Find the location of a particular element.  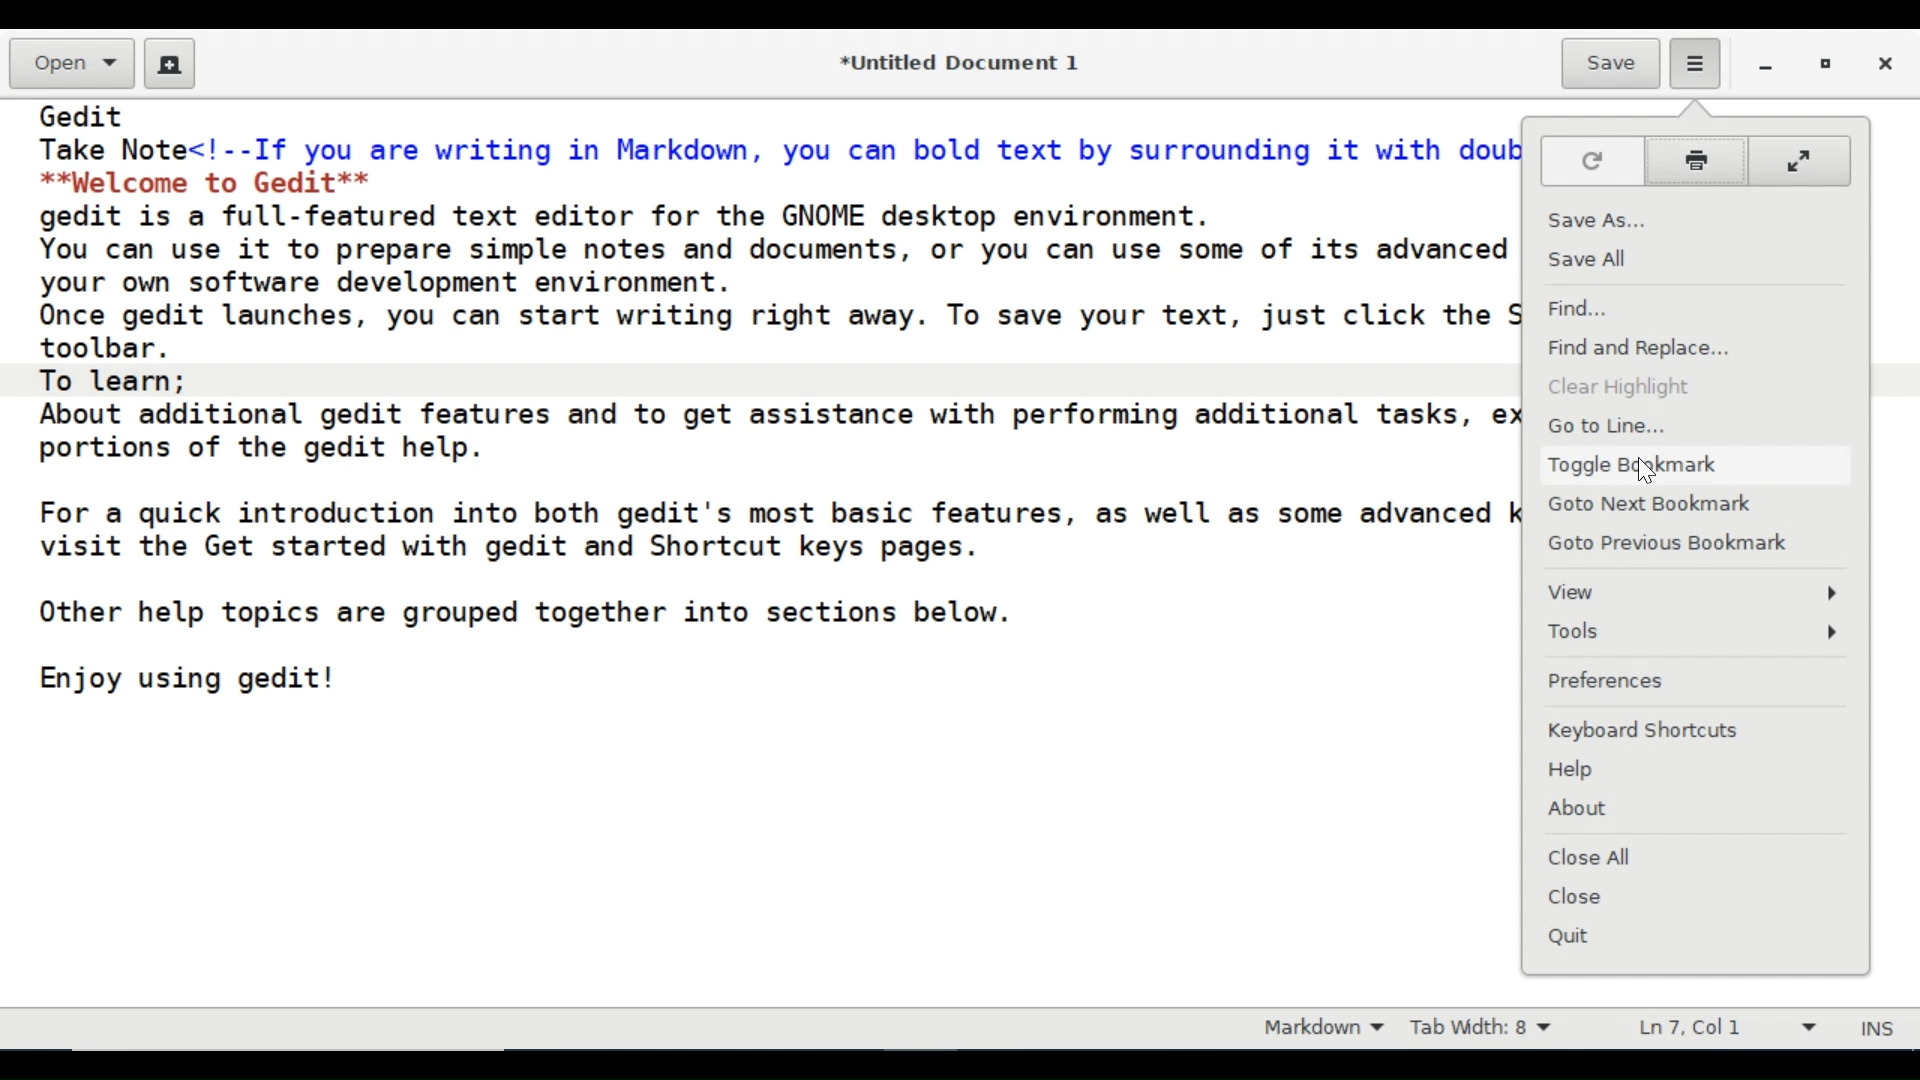

About is located at coordinates (1579, 810).